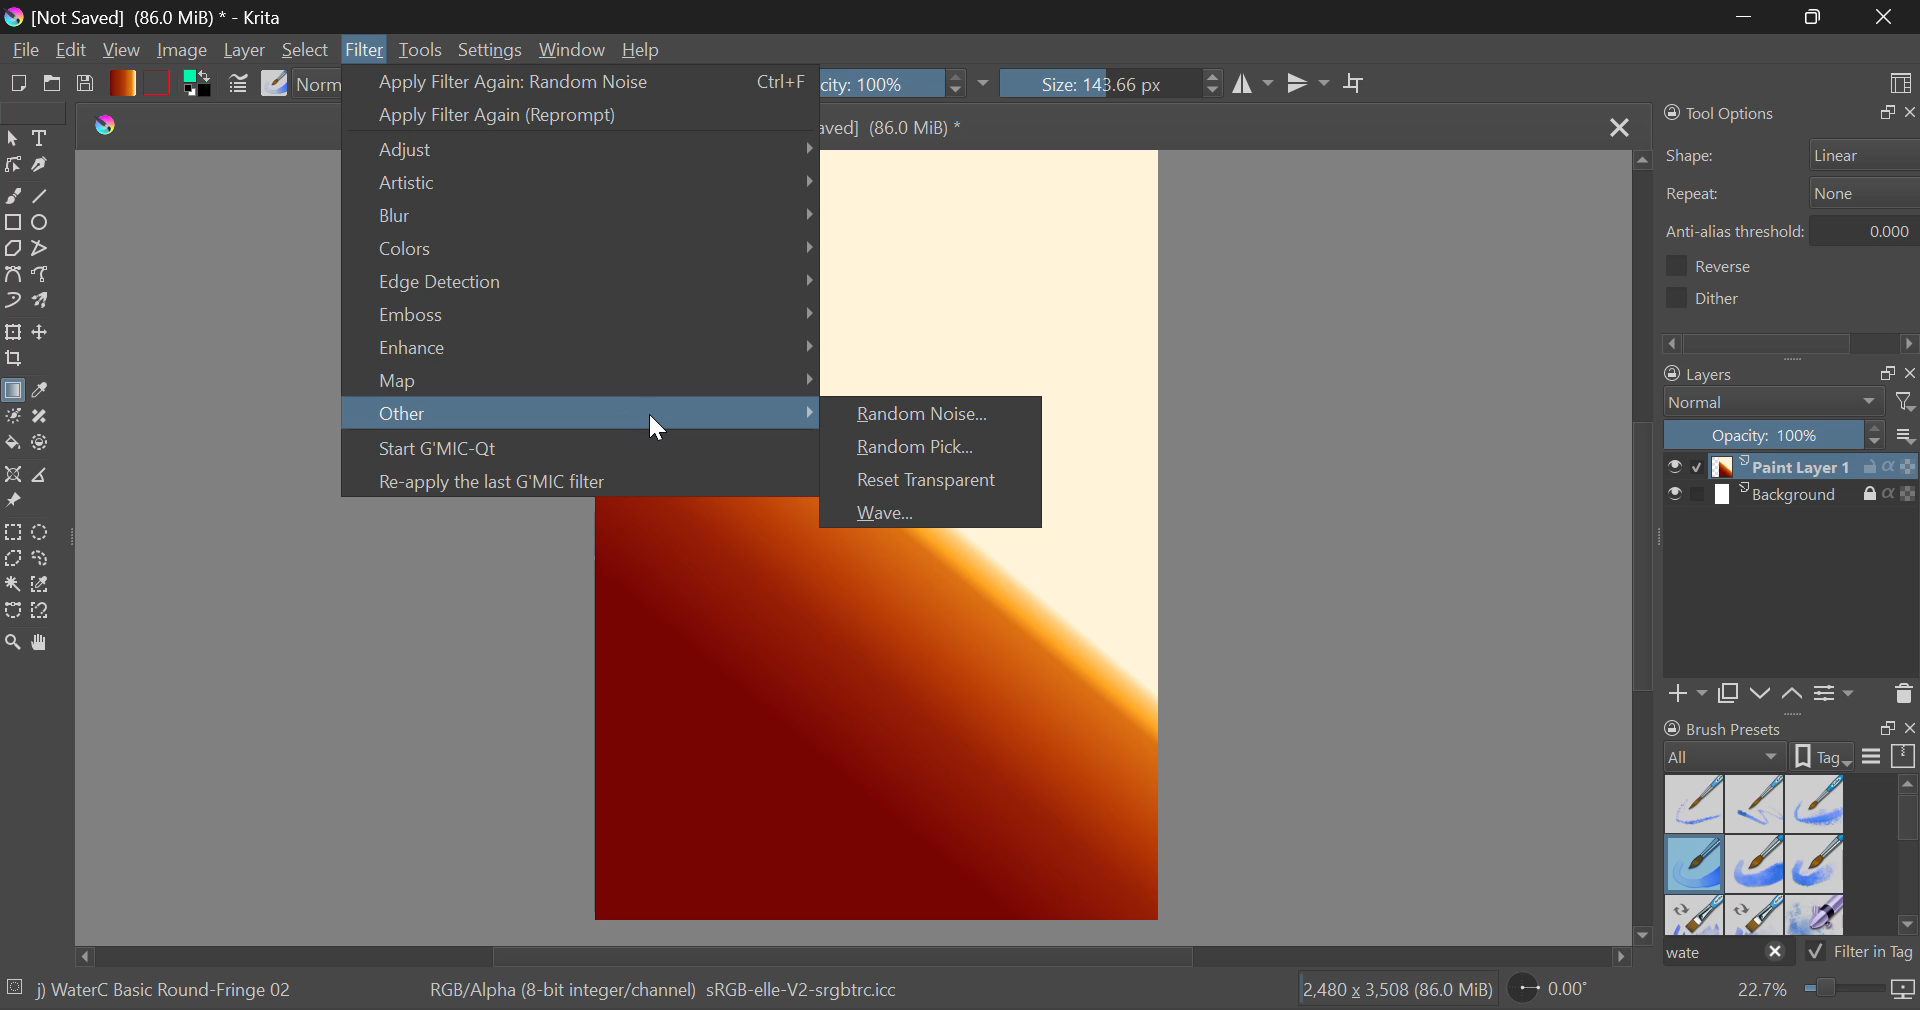 The width and height of the screenshot is (1920, 1010). Describe the element at coordinates (1787, 467) in the screenshot. I see `paint layer 1` at that location.